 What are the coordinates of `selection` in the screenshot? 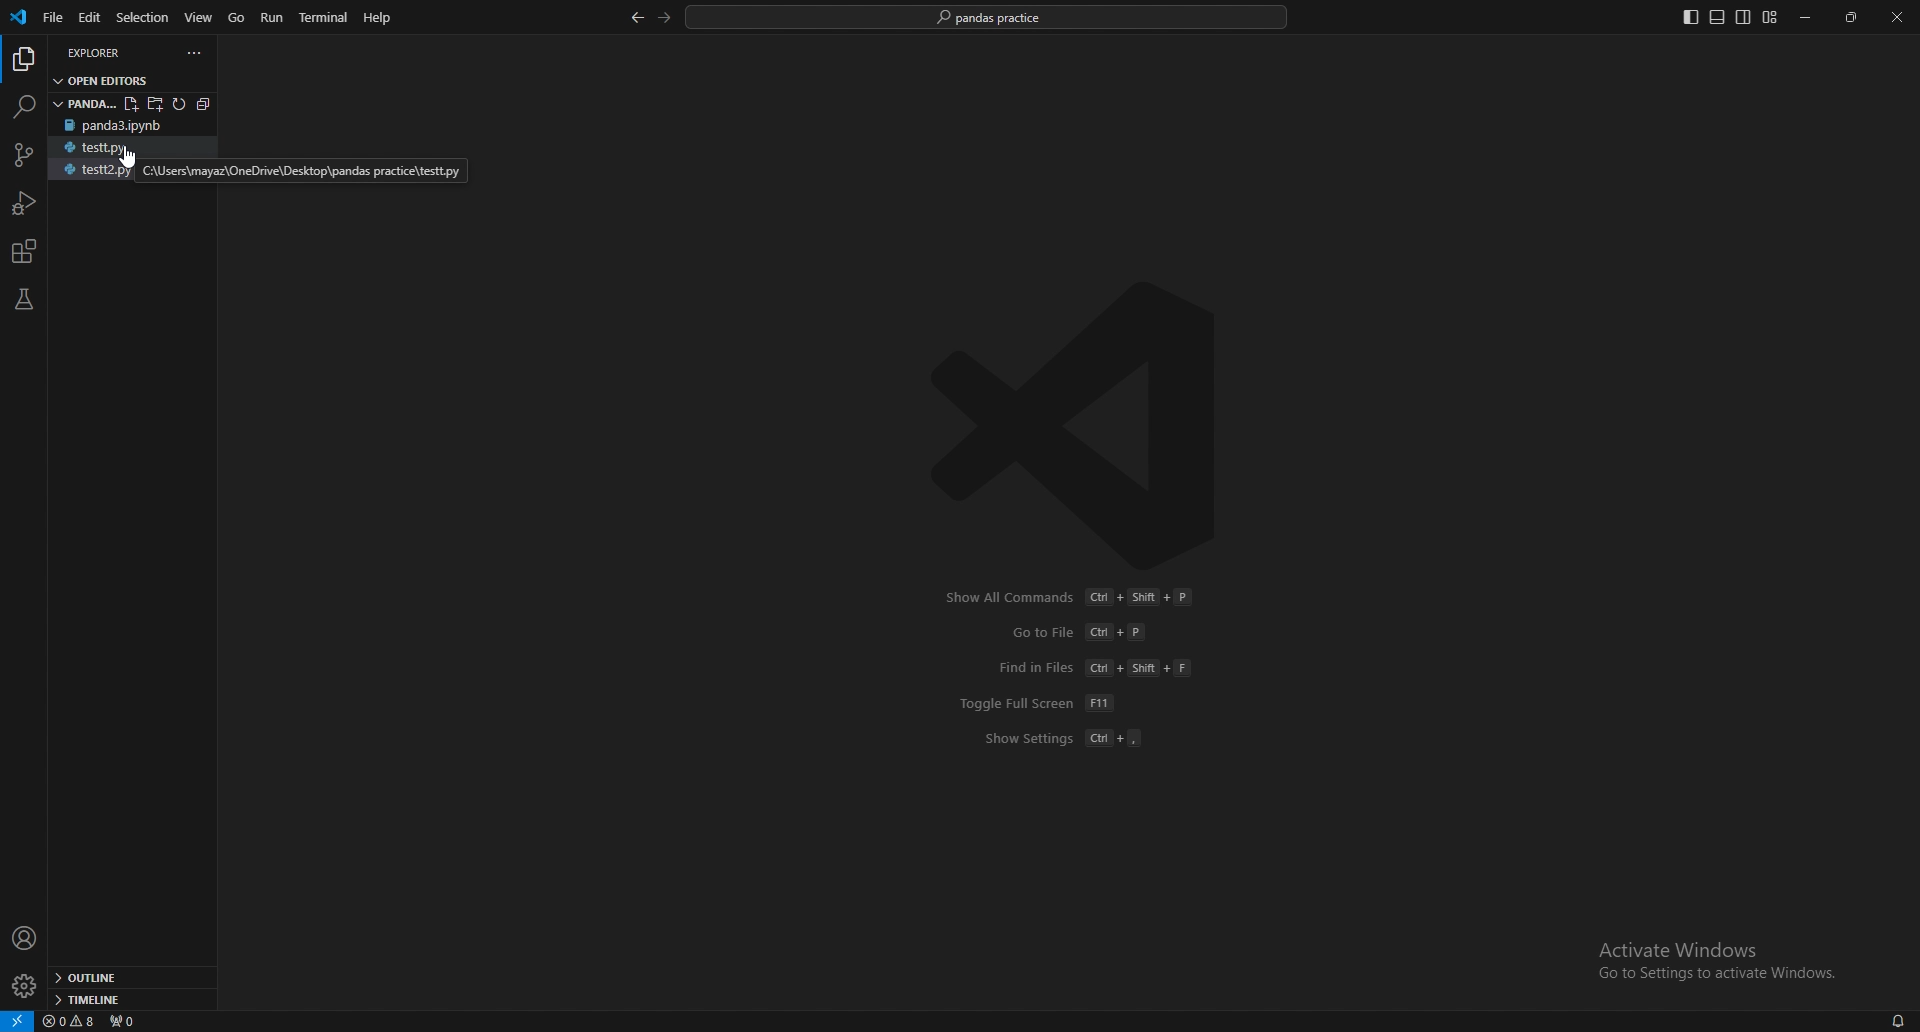 It's located at (143, 17).